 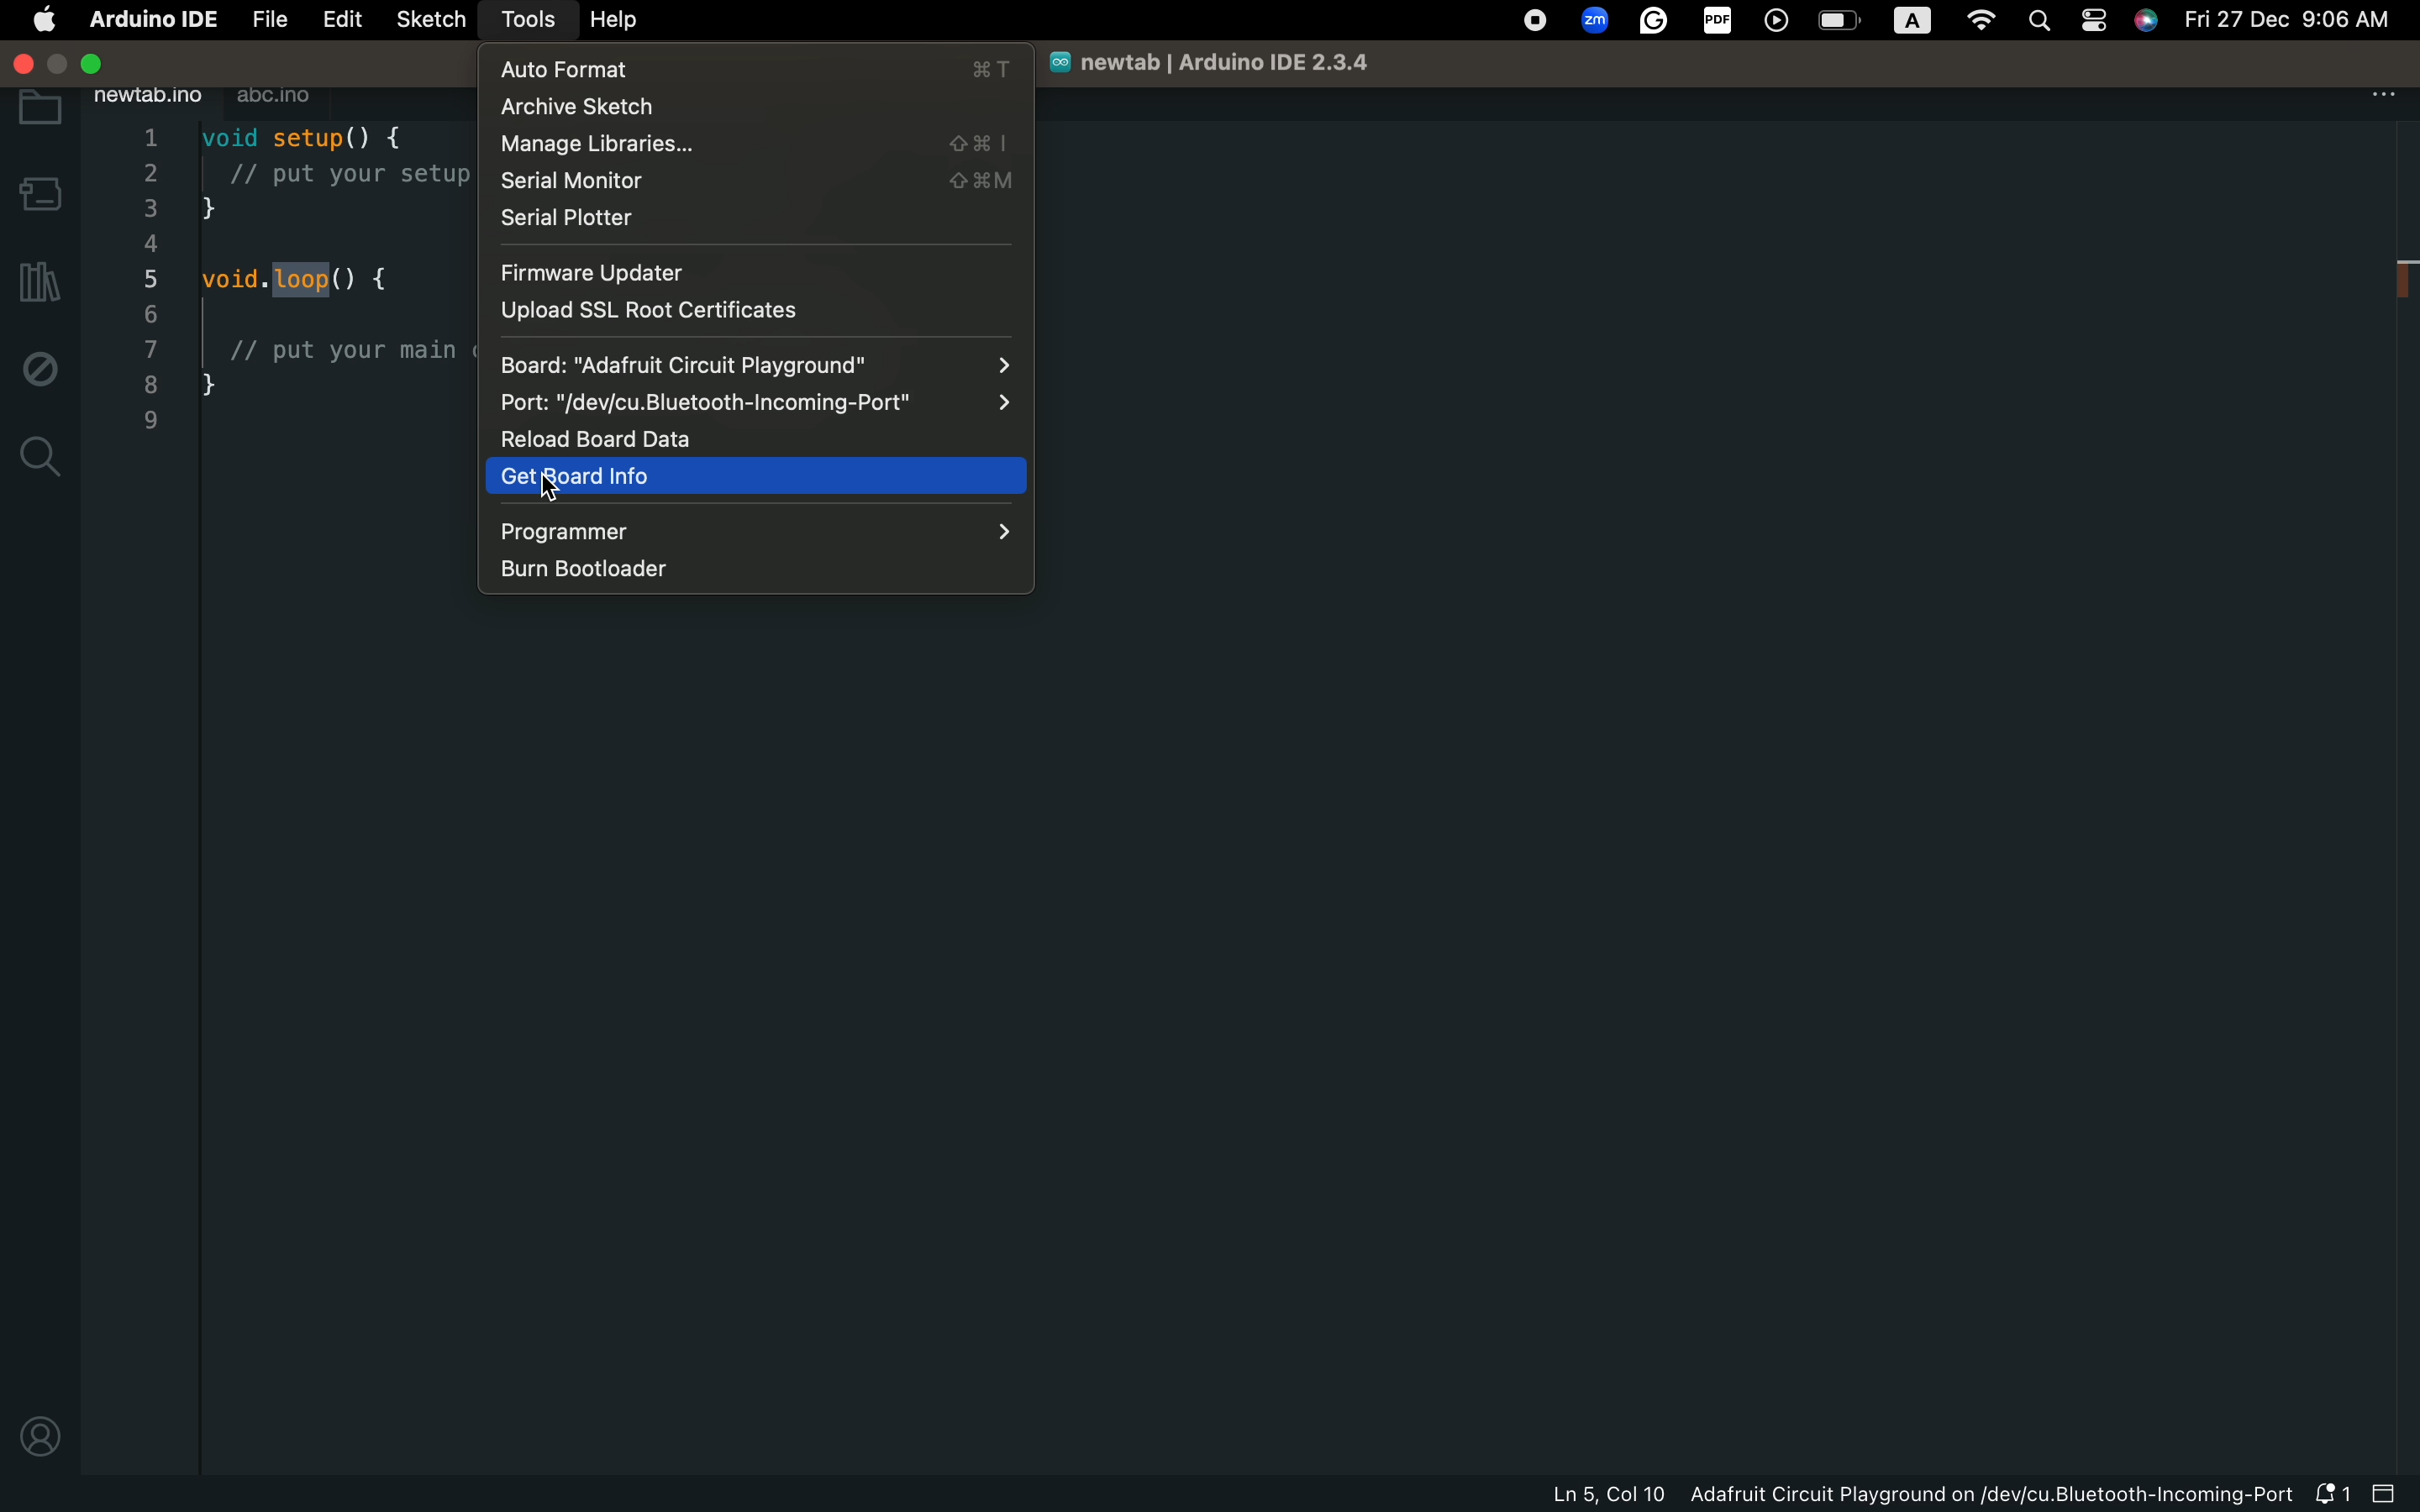 I want to click on programmer, so click(x=758, y=528).